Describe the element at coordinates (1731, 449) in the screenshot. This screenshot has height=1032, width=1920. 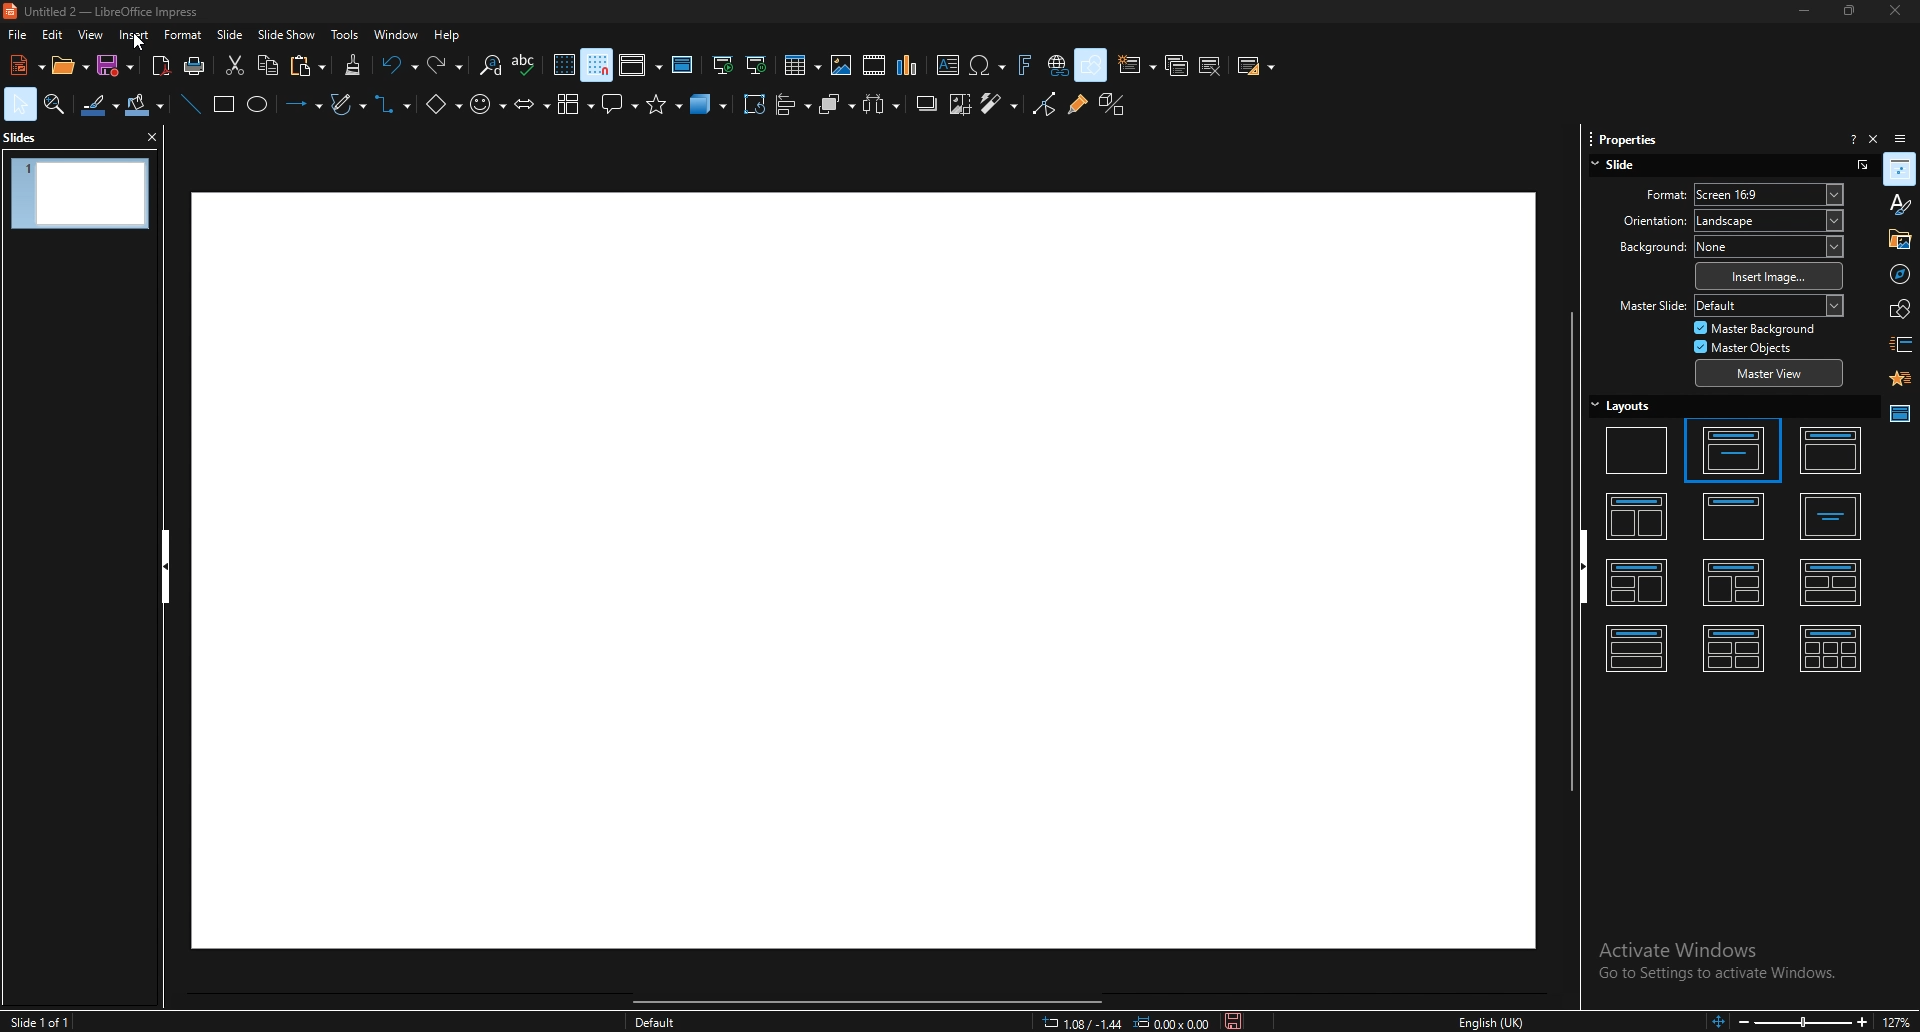
I see `title slide` at that location.